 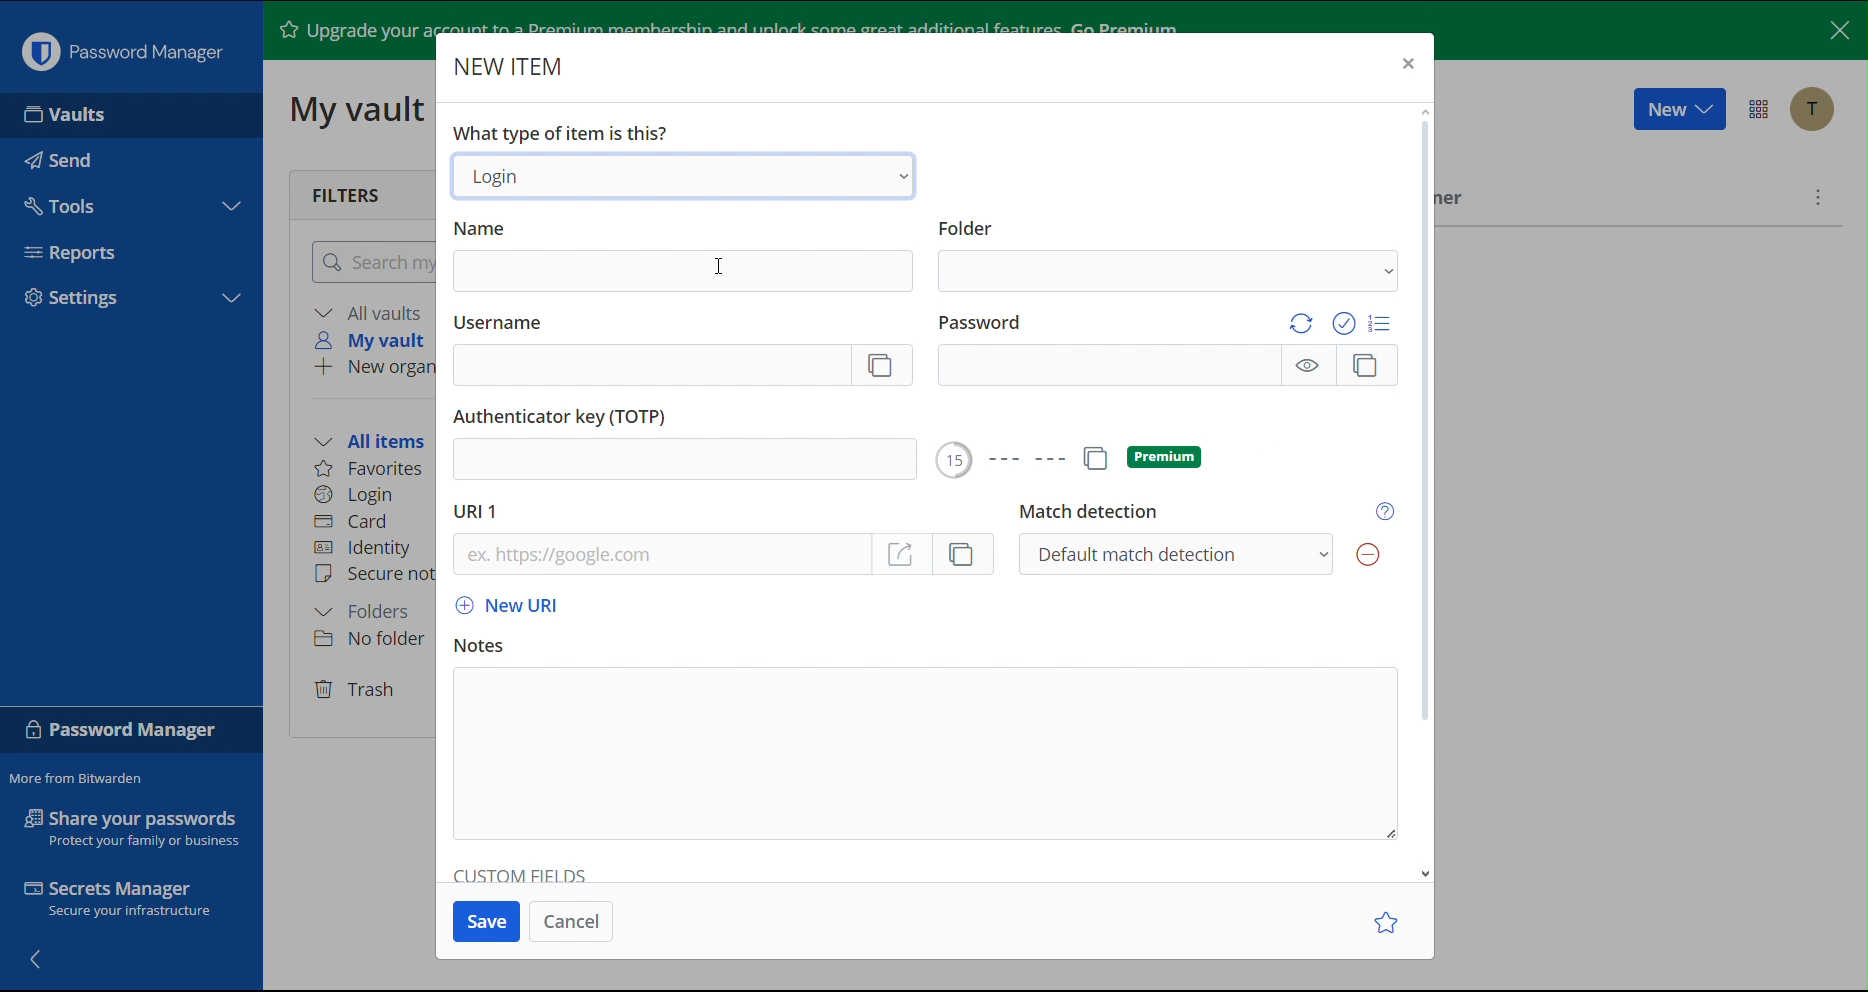 What do you see at coordinates (520, 604) in the screenshot?
I see `New URL` at bounding box center [520, 604].